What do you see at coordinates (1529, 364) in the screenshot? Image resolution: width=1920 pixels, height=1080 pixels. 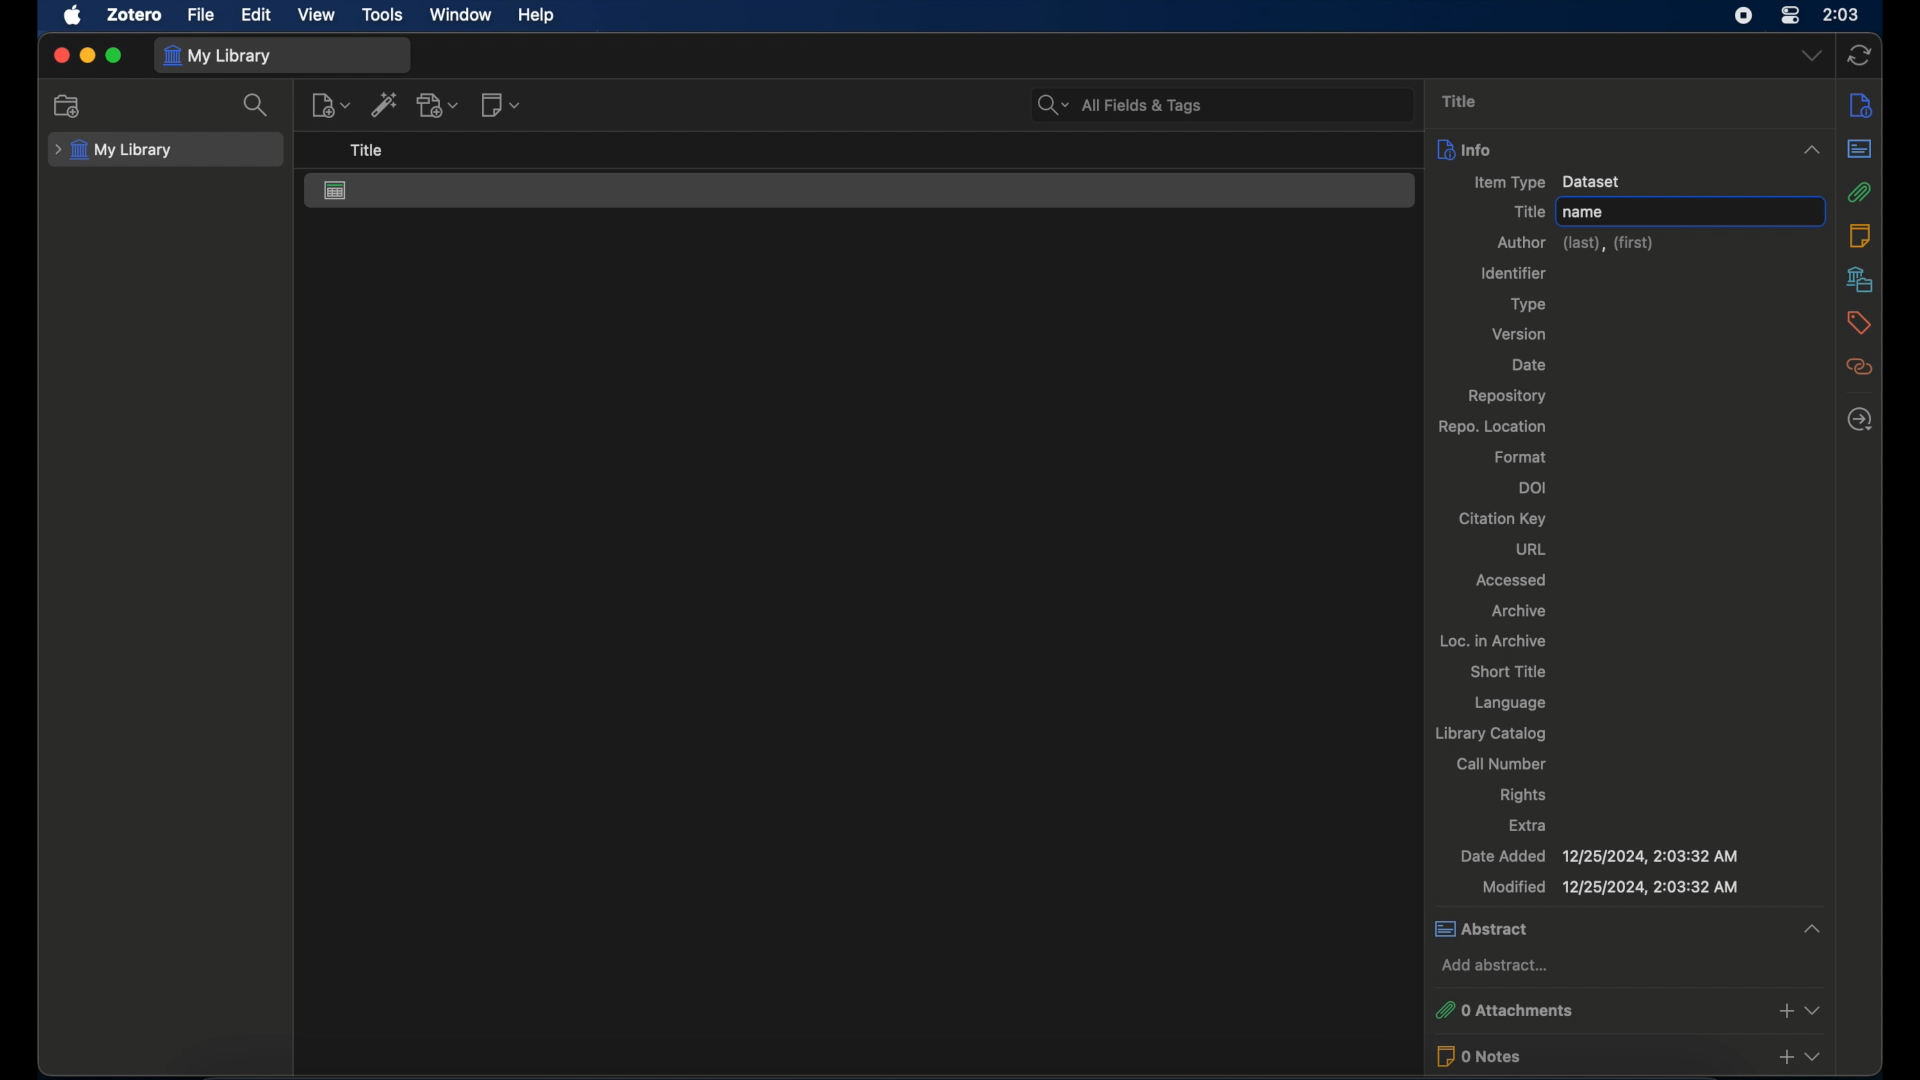 I see `date` at bounding box center [1529, 364].